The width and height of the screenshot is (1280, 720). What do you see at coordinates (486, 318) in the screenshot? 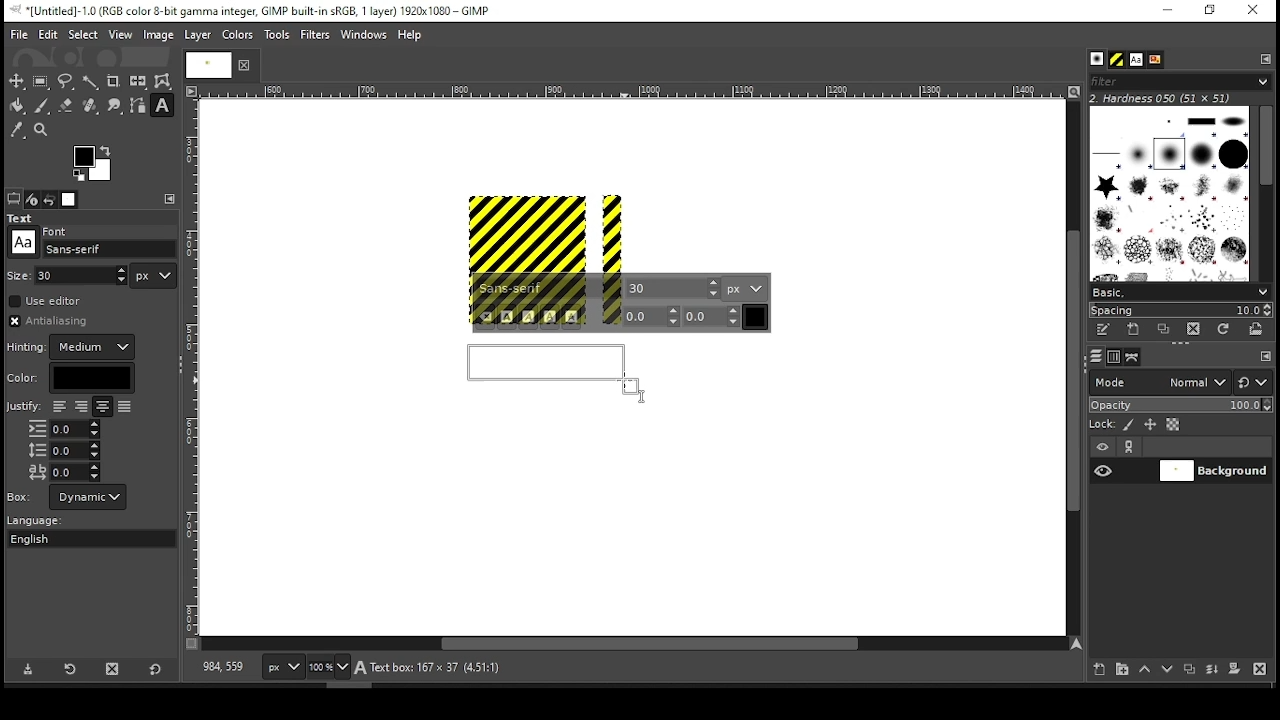
I see `clear style of selected text` at bounding box center [486, 318].